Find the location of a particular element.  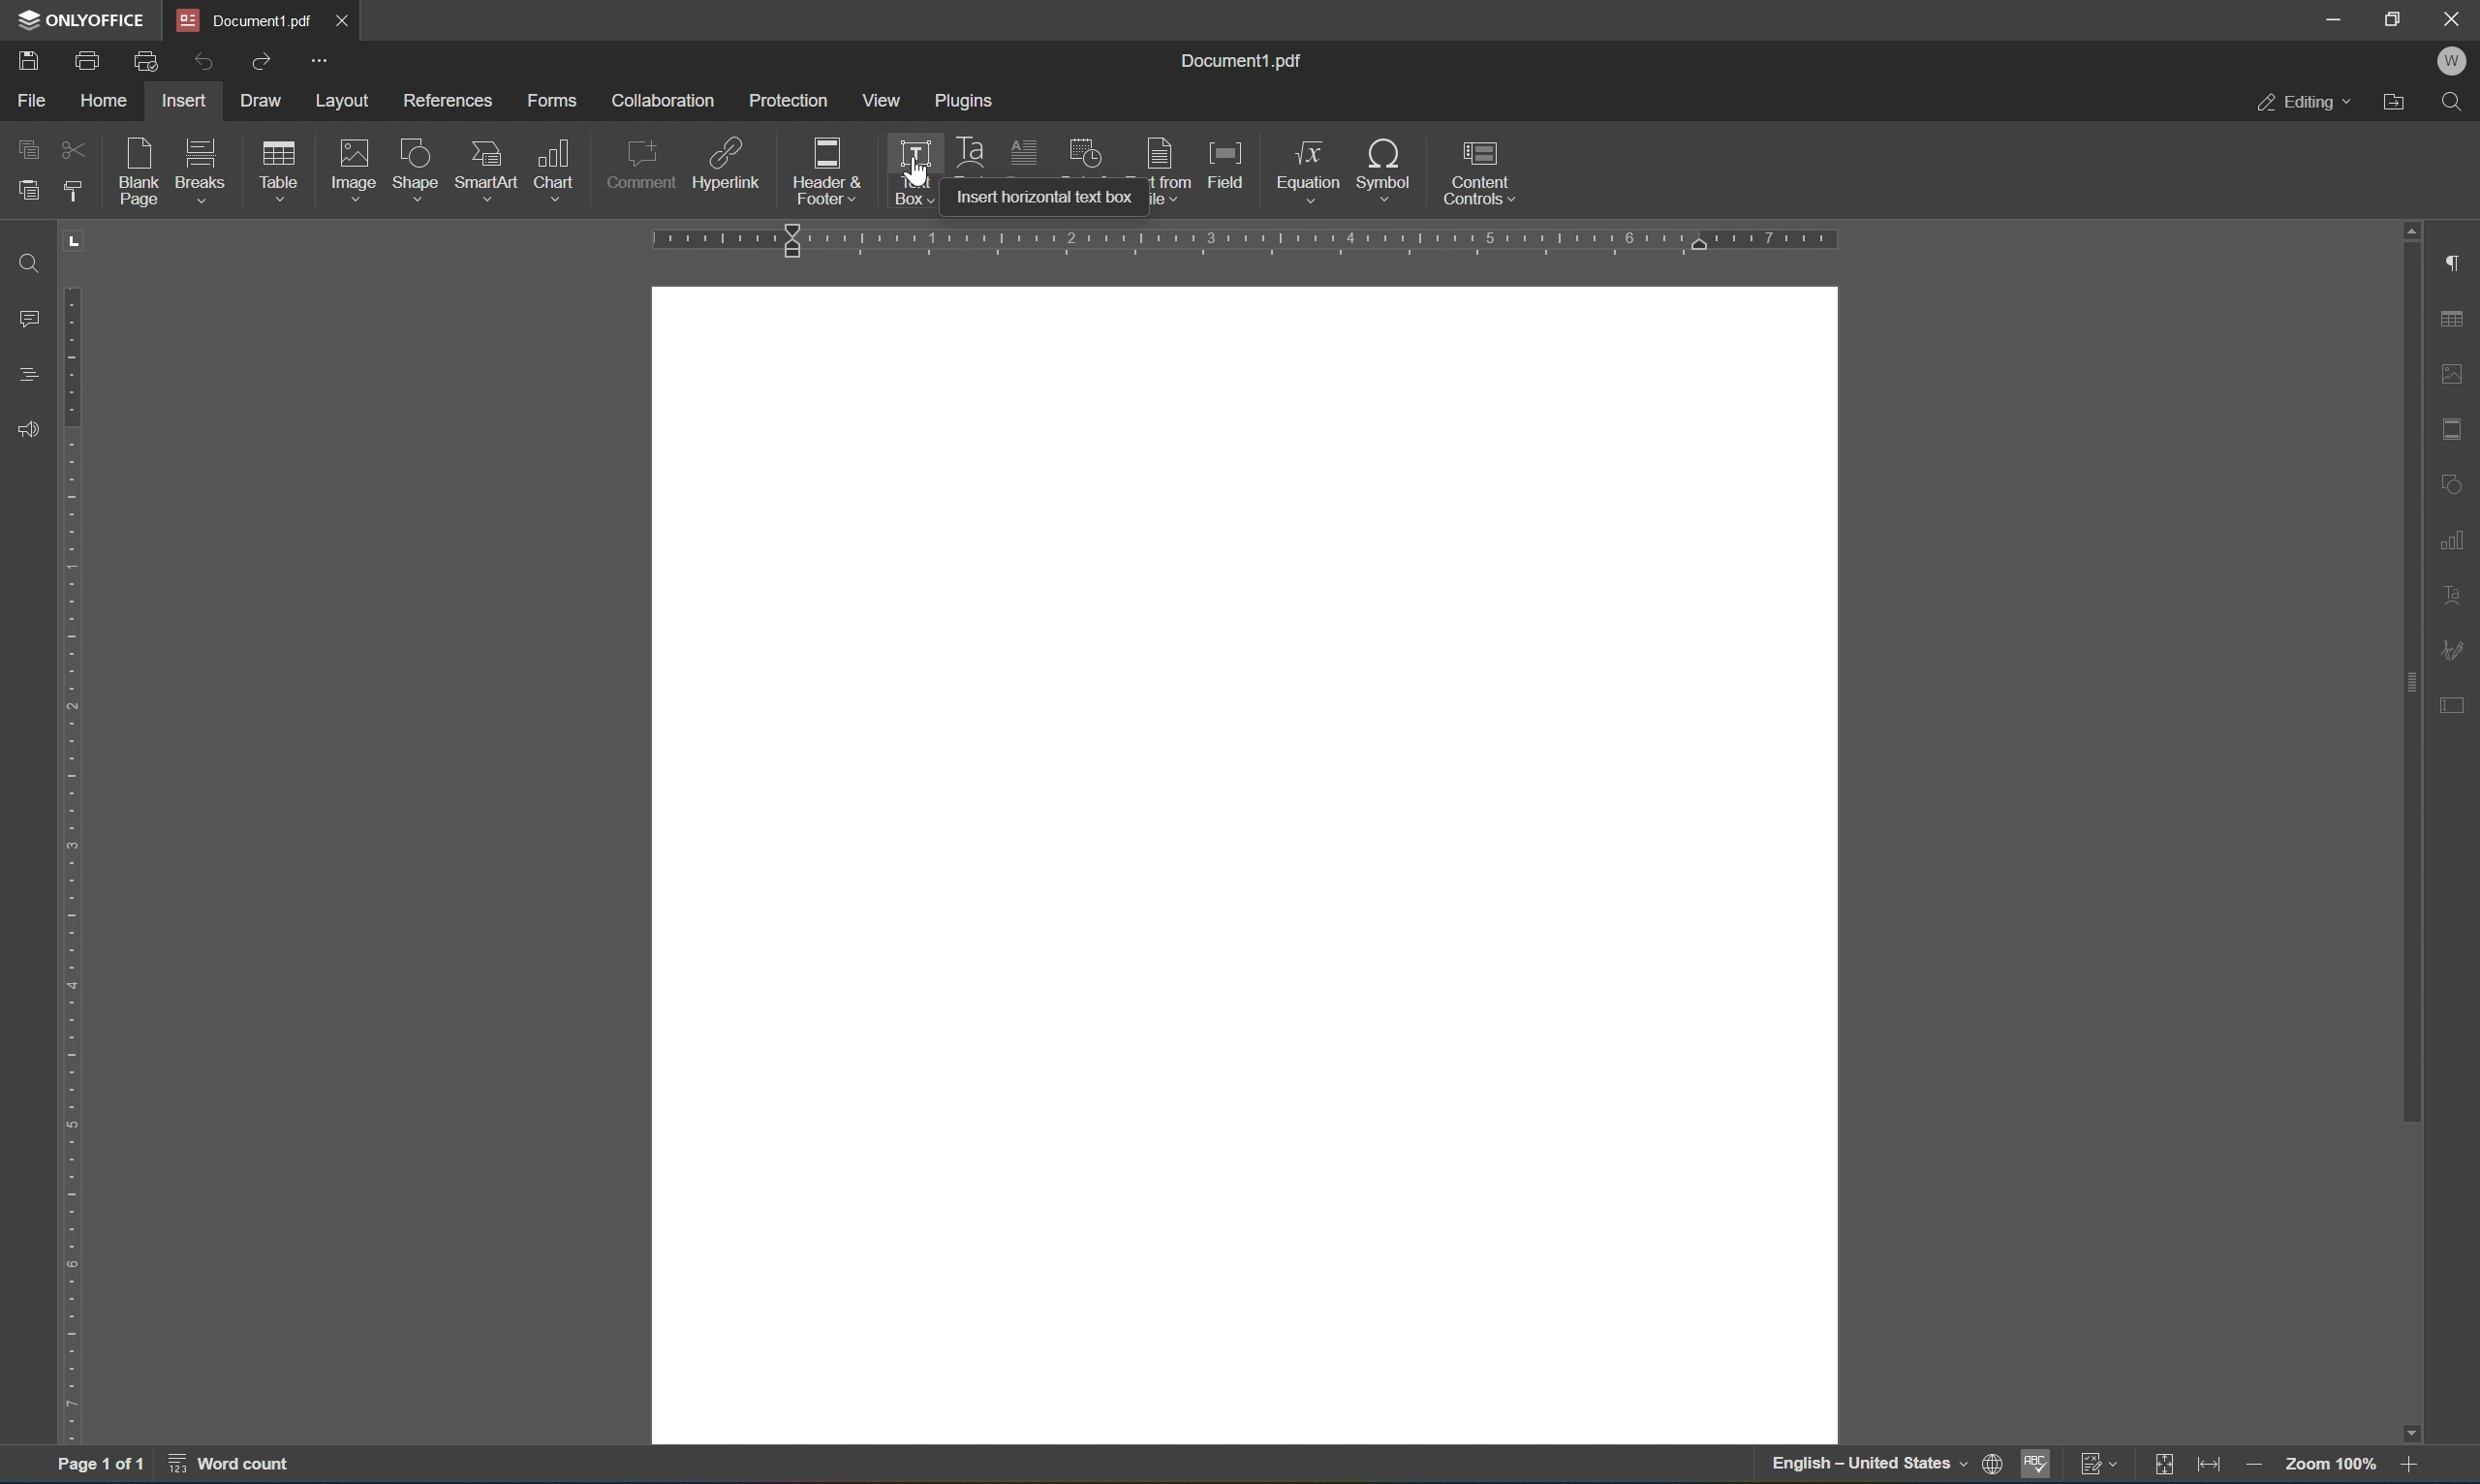

Minimize is located at coordinates (2333, 19).